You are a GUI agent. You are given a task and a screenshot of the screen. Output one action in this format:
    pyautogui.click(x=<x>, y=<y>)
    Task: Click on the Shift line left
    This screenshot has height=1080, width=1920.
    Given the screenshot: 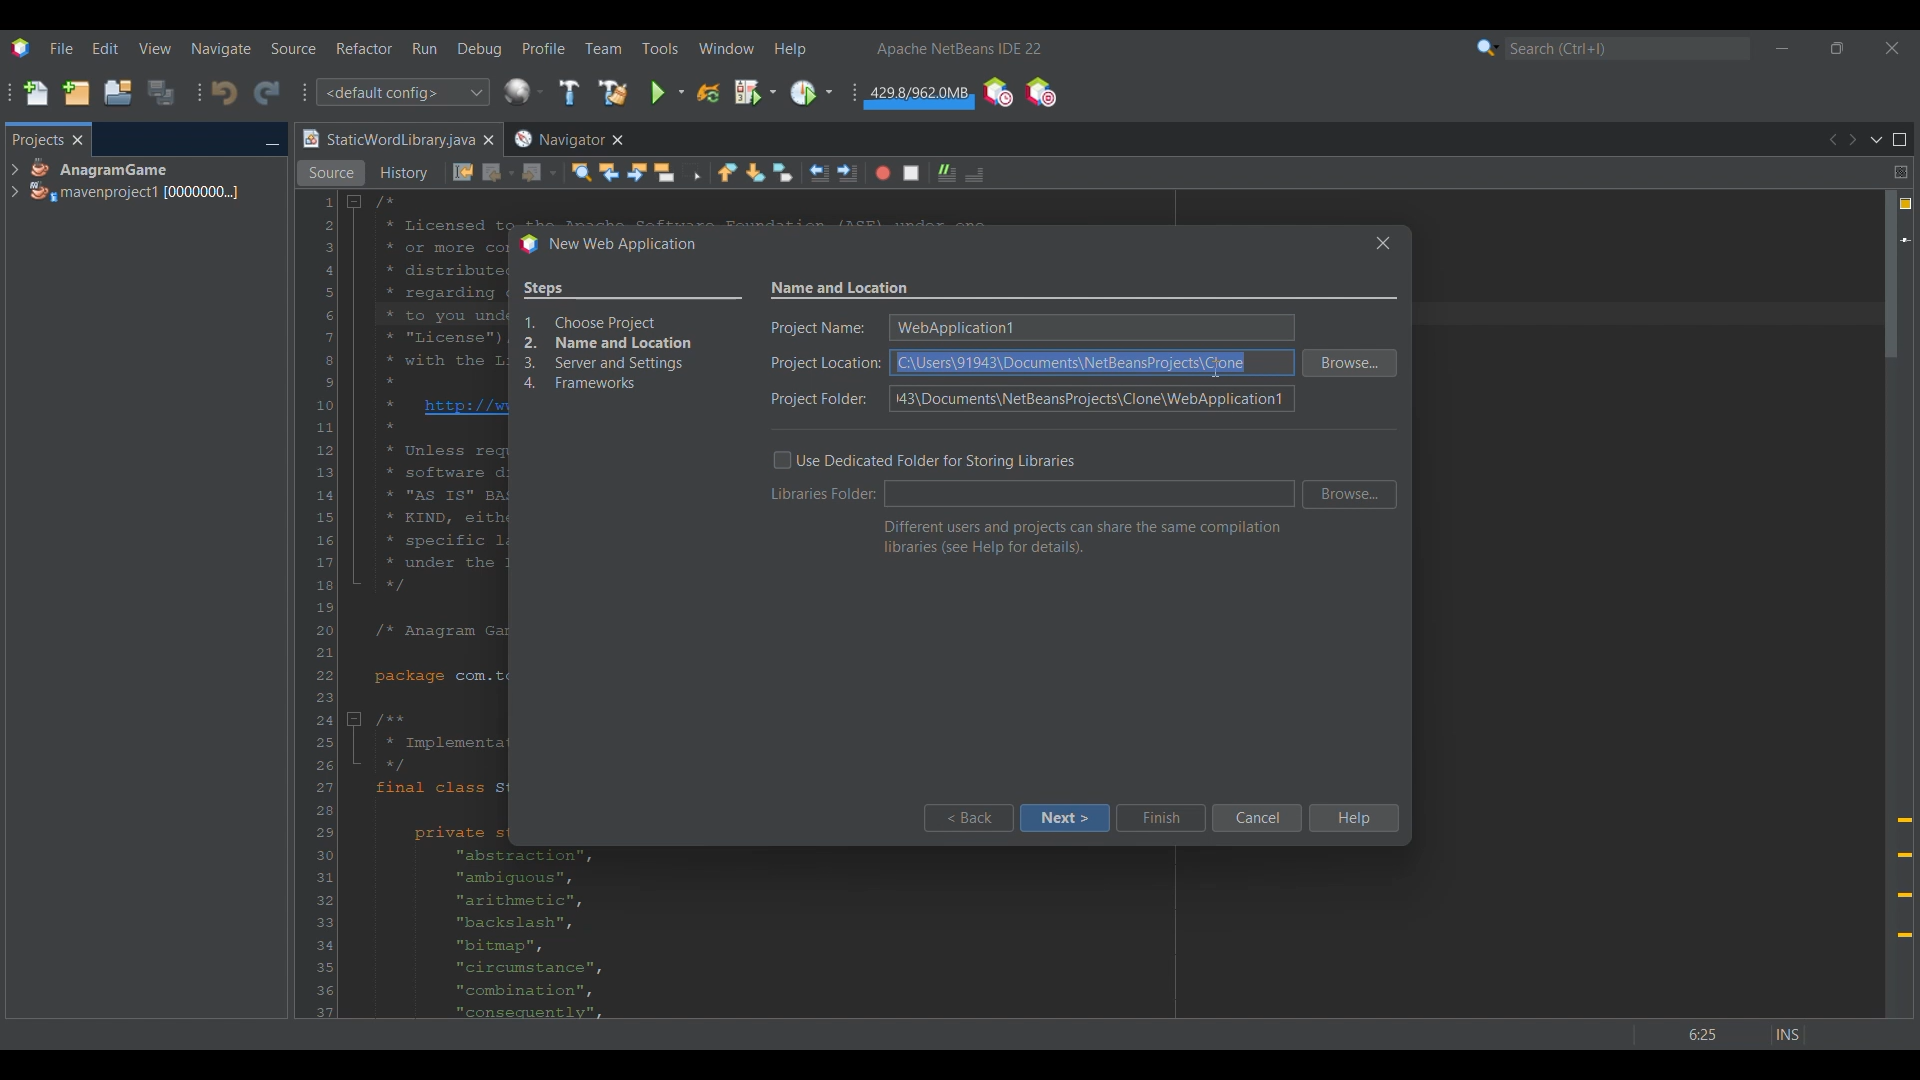 What is the action you would take?
    pyautogui.click(x=819, y=173)
    